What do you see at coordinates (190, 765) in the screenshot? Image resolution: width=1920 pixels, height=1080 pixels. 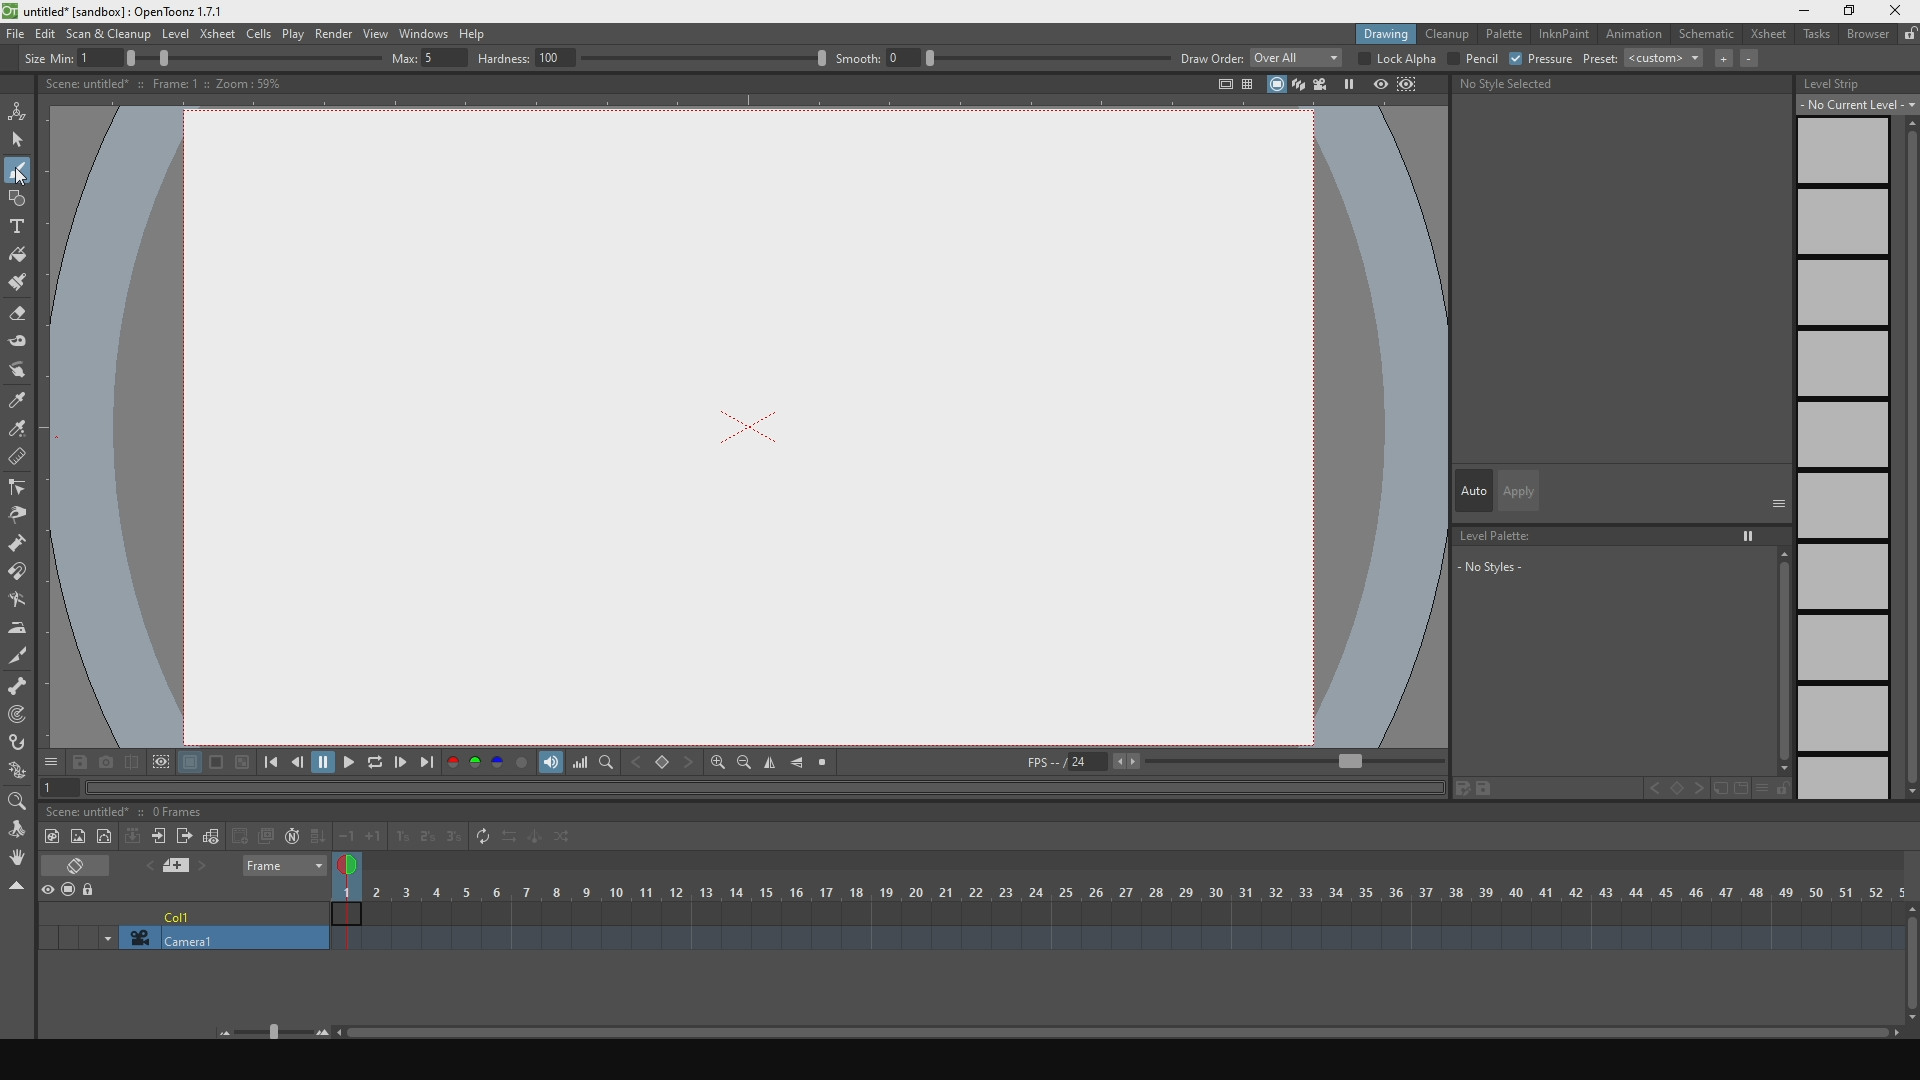 I see `white background` at bounding box center [190, 765].